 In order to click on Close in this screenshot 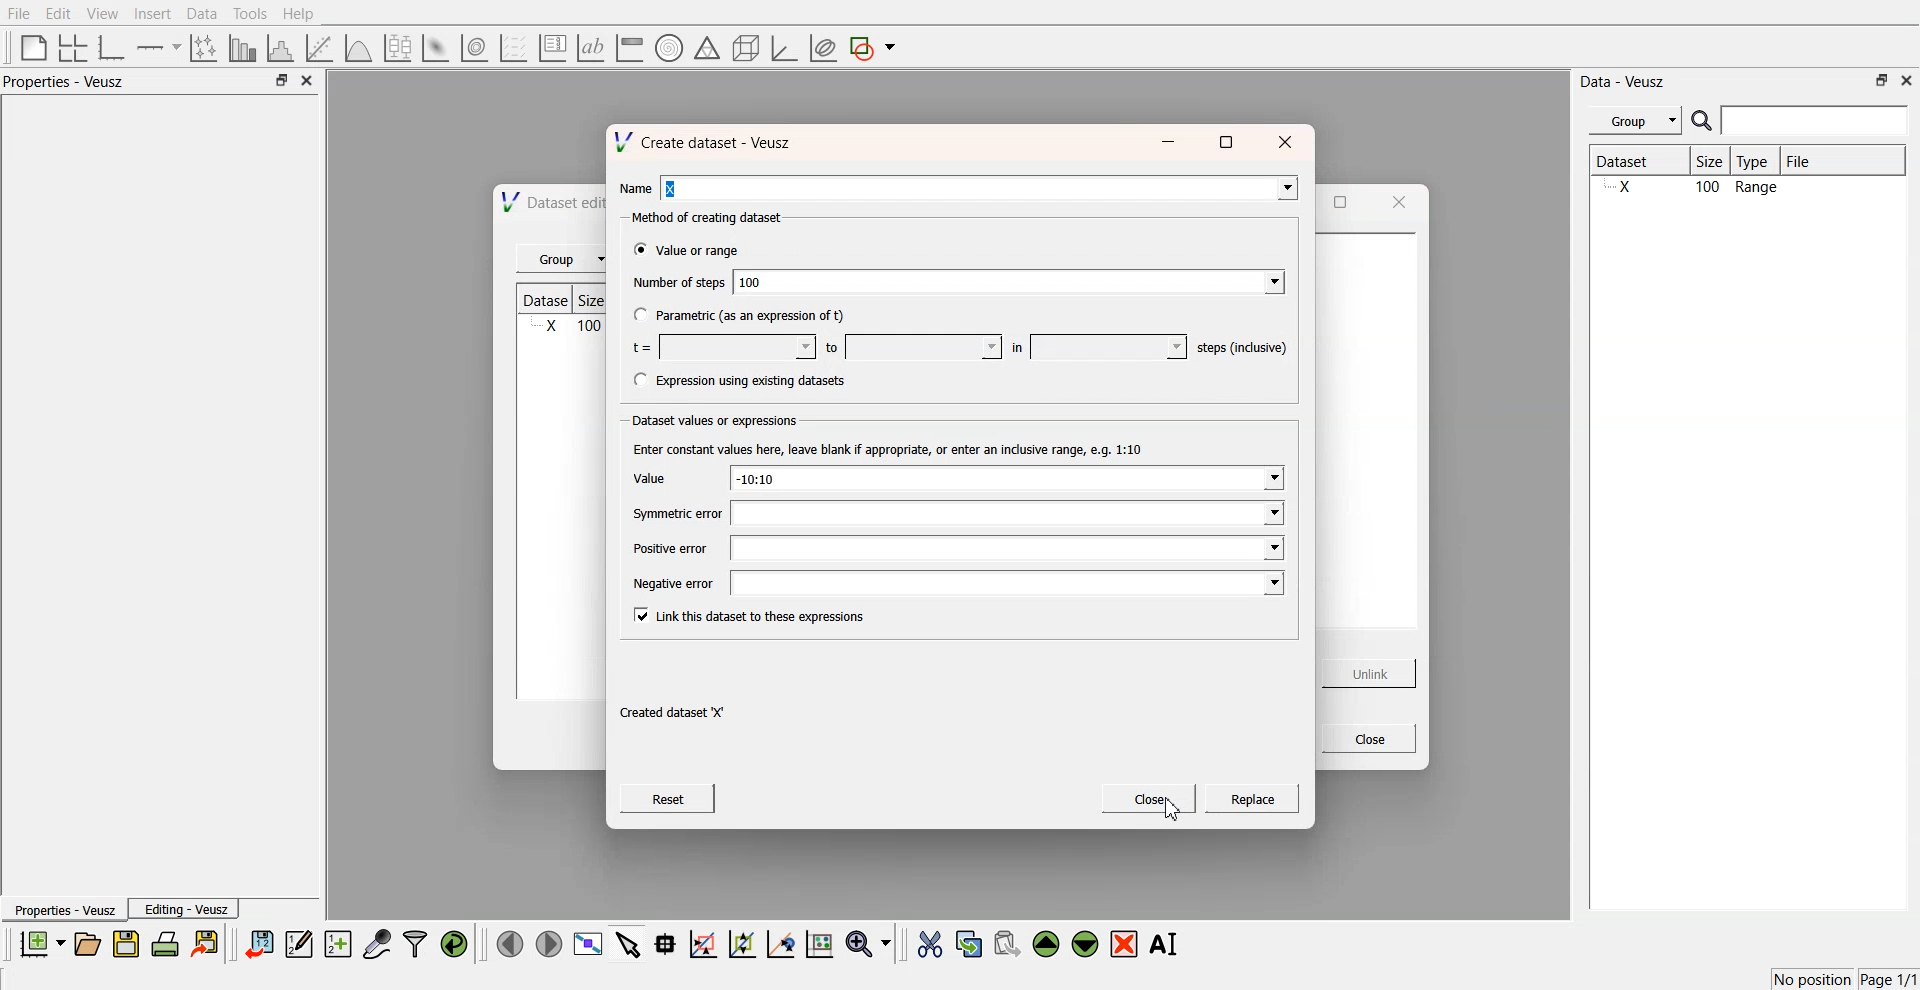, I will do `click(1367, 739)`.